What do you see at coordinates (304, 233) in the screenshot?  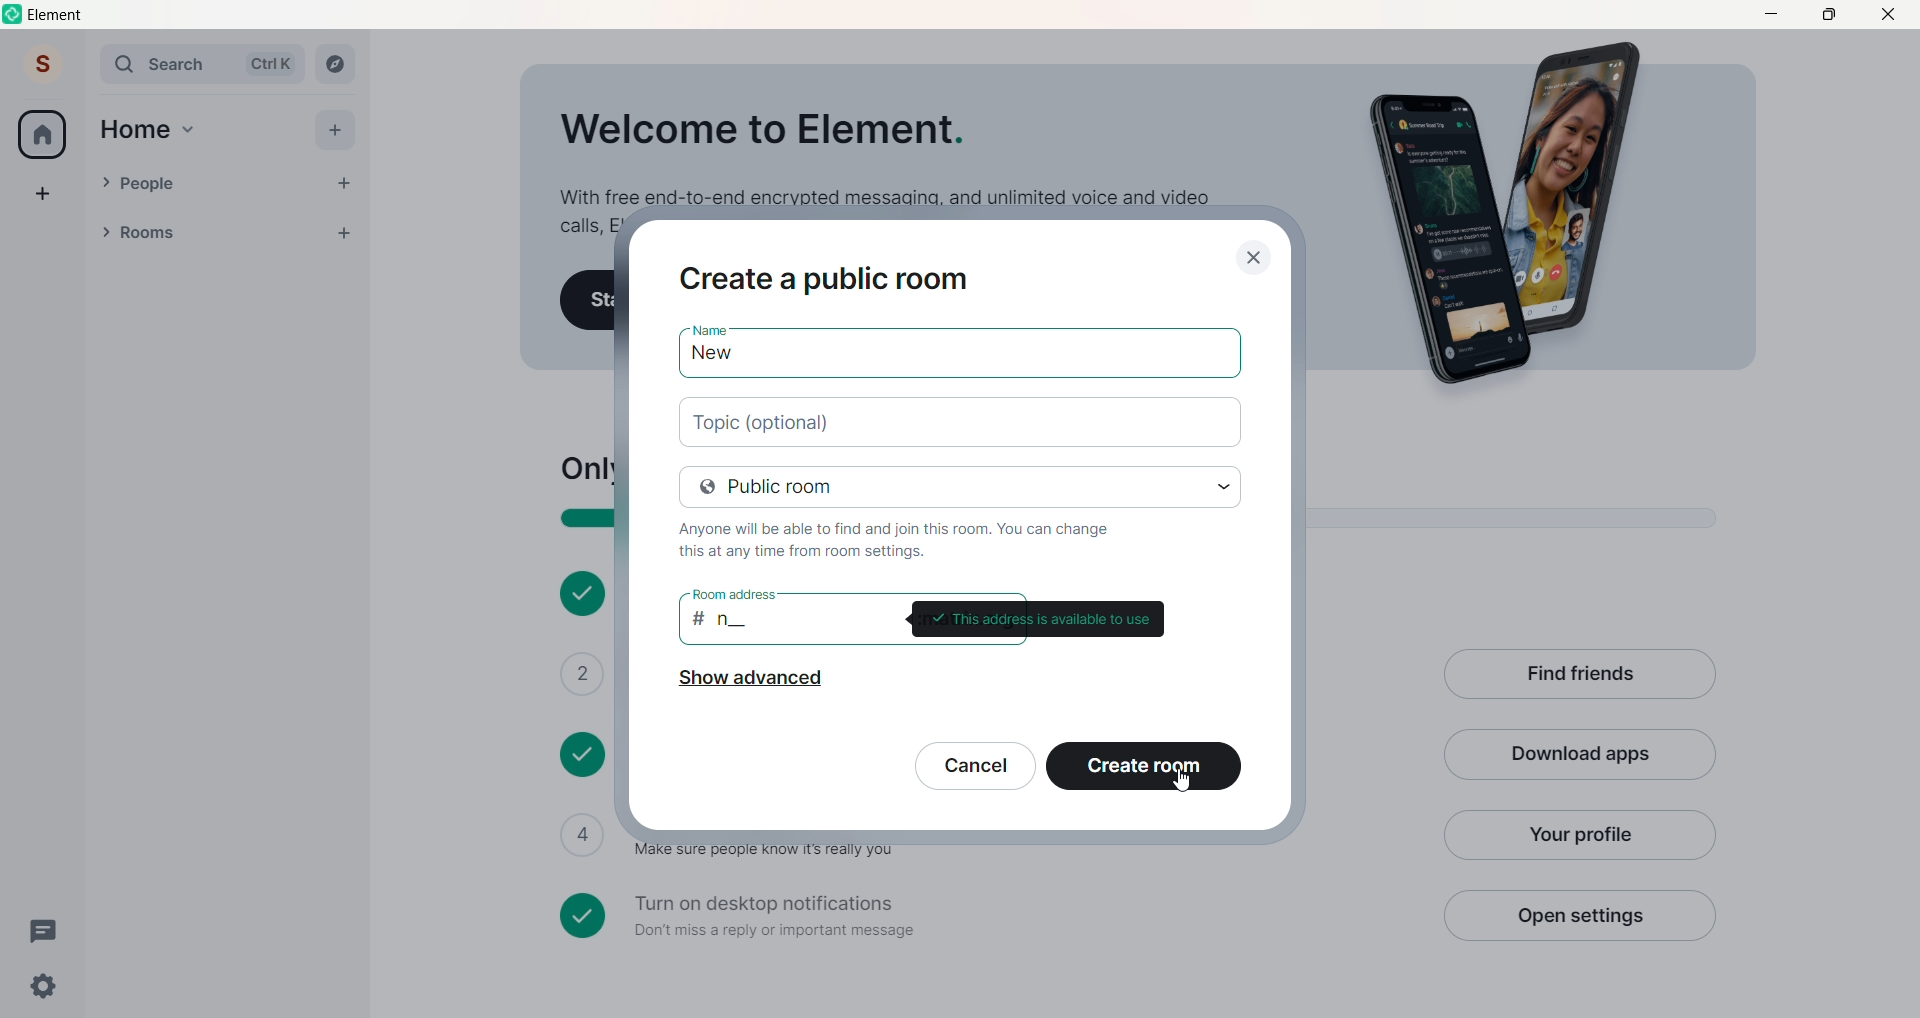 I see `List options` at bounding box center [304, 233].